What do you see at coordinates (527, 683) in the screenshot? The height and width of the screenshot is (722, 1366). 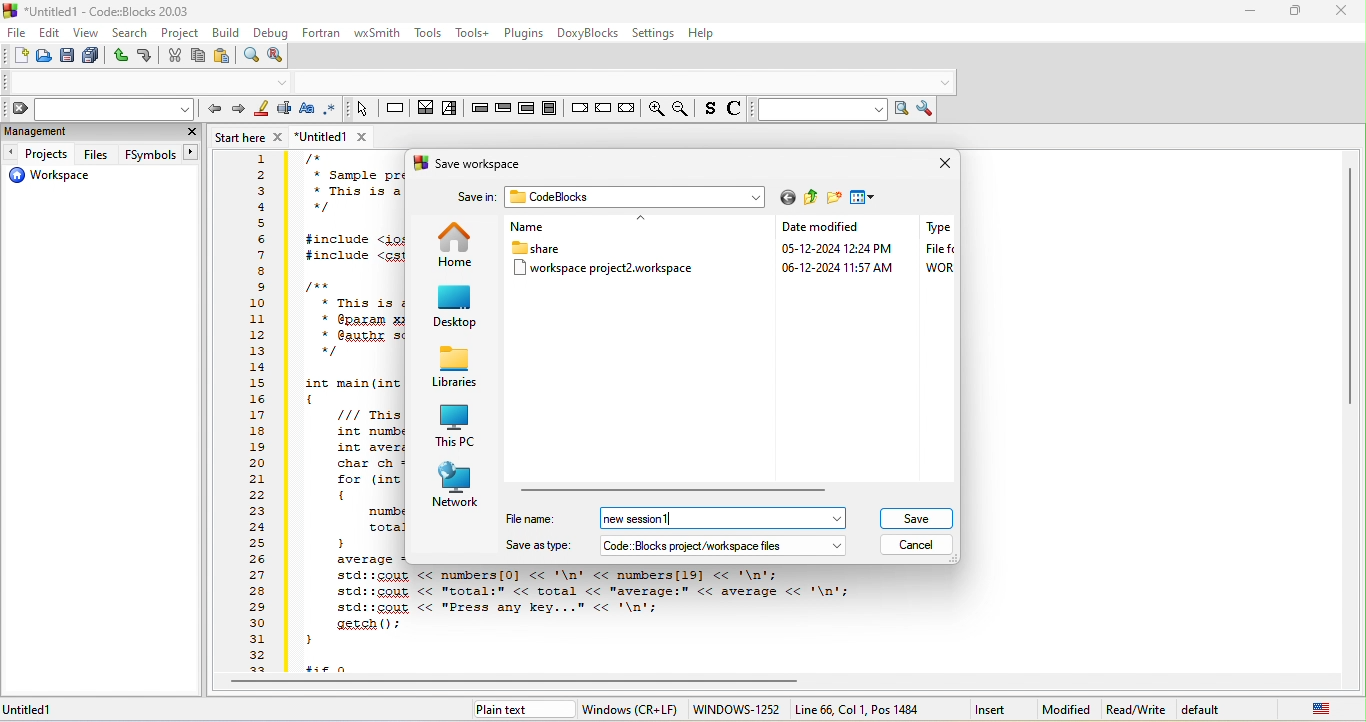 I see `horizontal scroll bar` at bounding box center [527, 683].